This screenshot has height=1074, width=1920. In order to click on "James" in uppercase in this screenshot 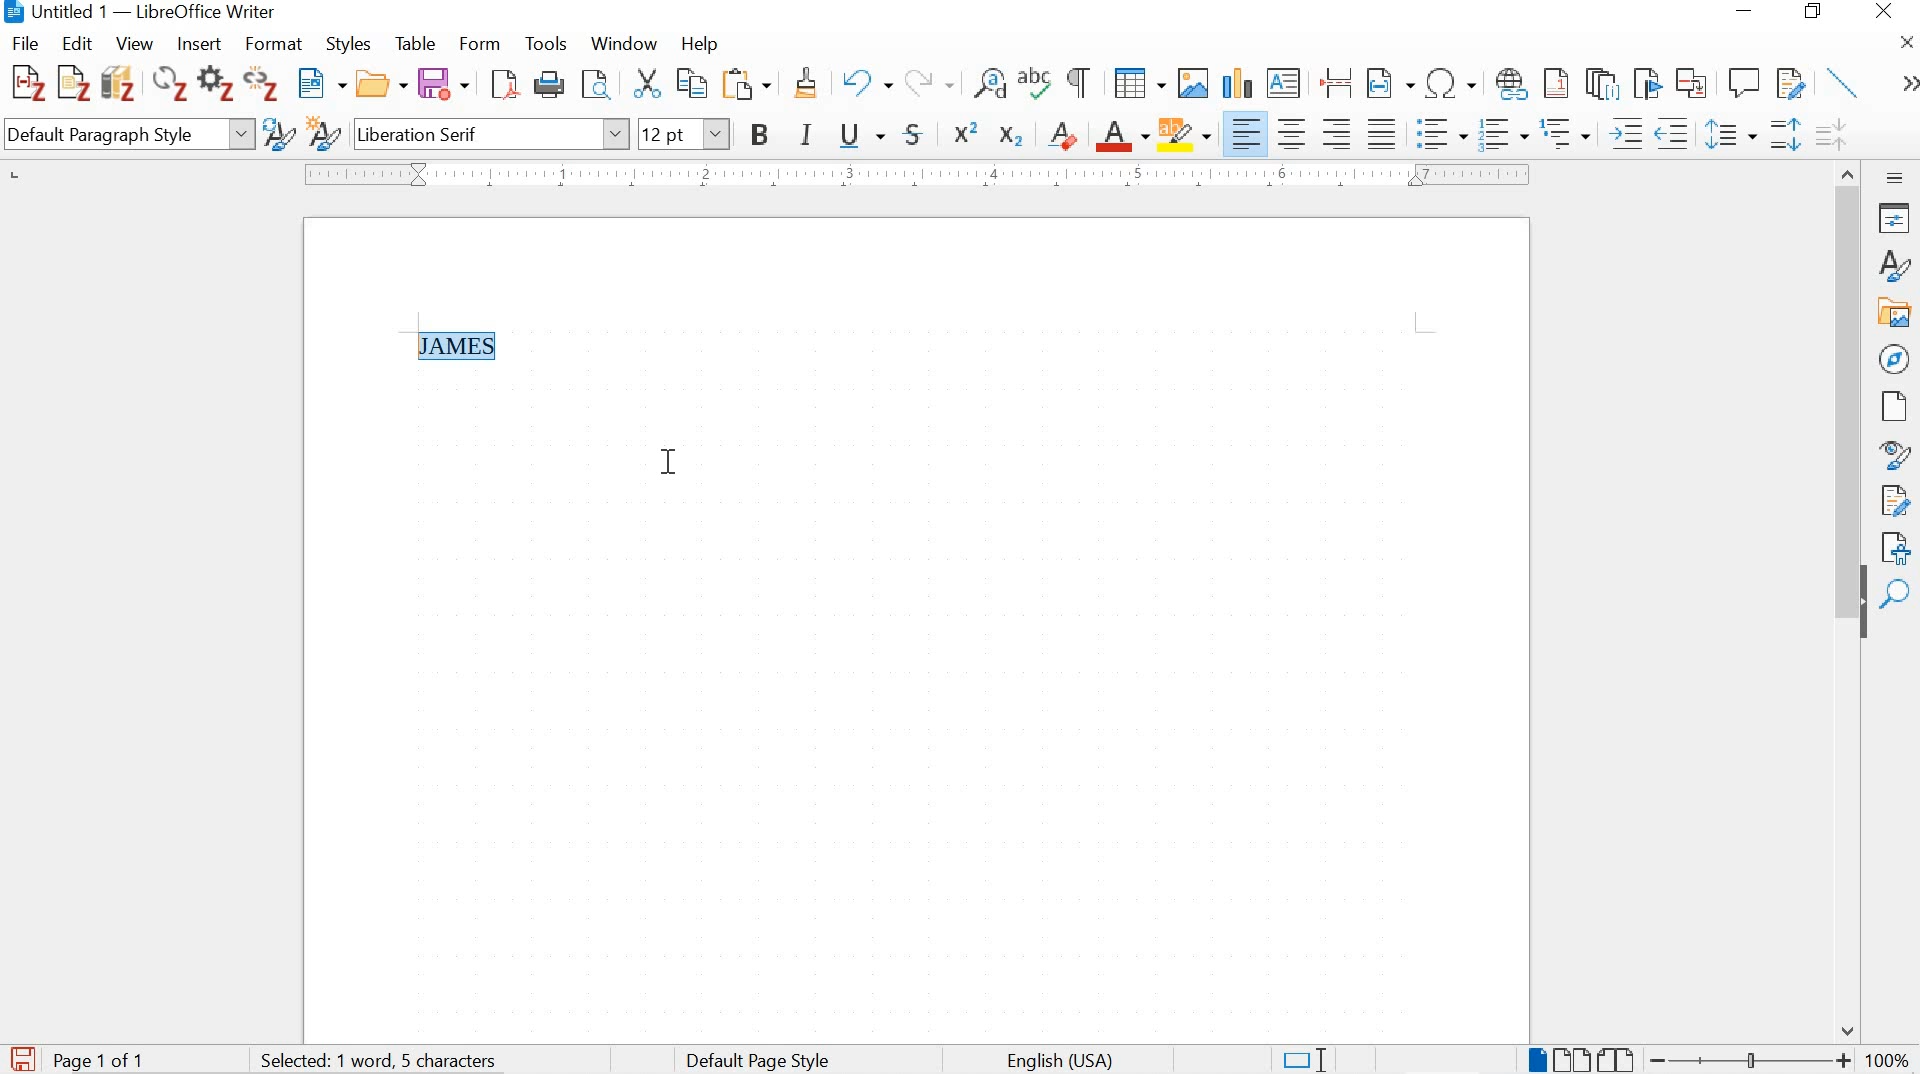, I will do `click(464, 346)`.